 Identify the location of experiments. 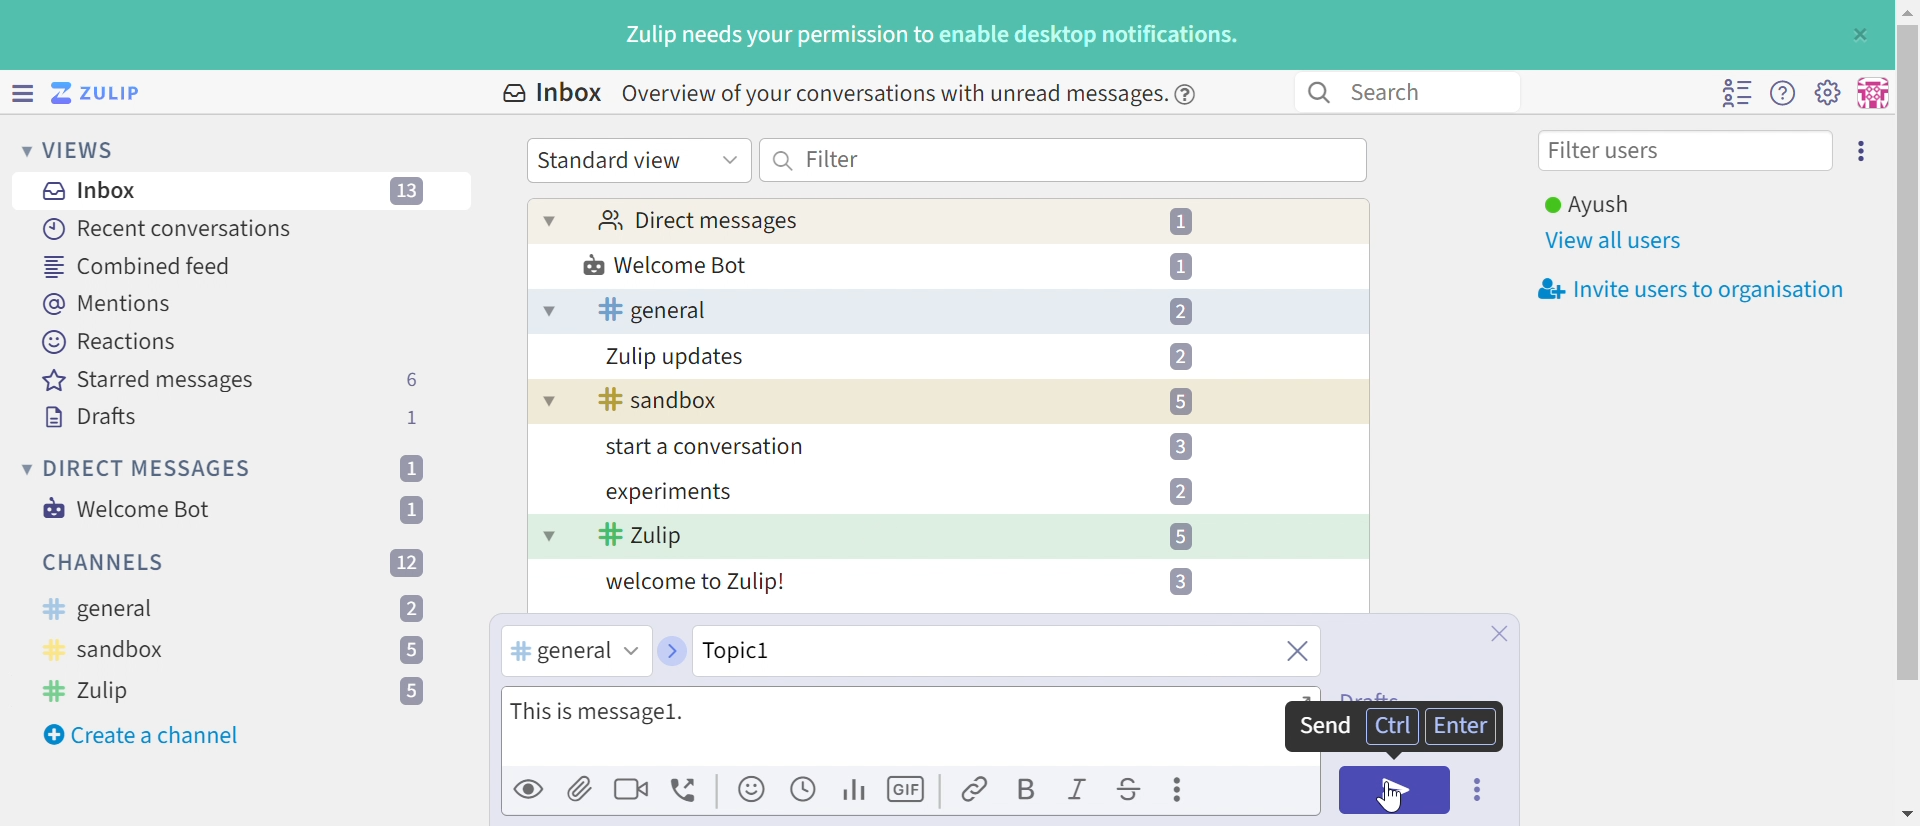
(667, 493).